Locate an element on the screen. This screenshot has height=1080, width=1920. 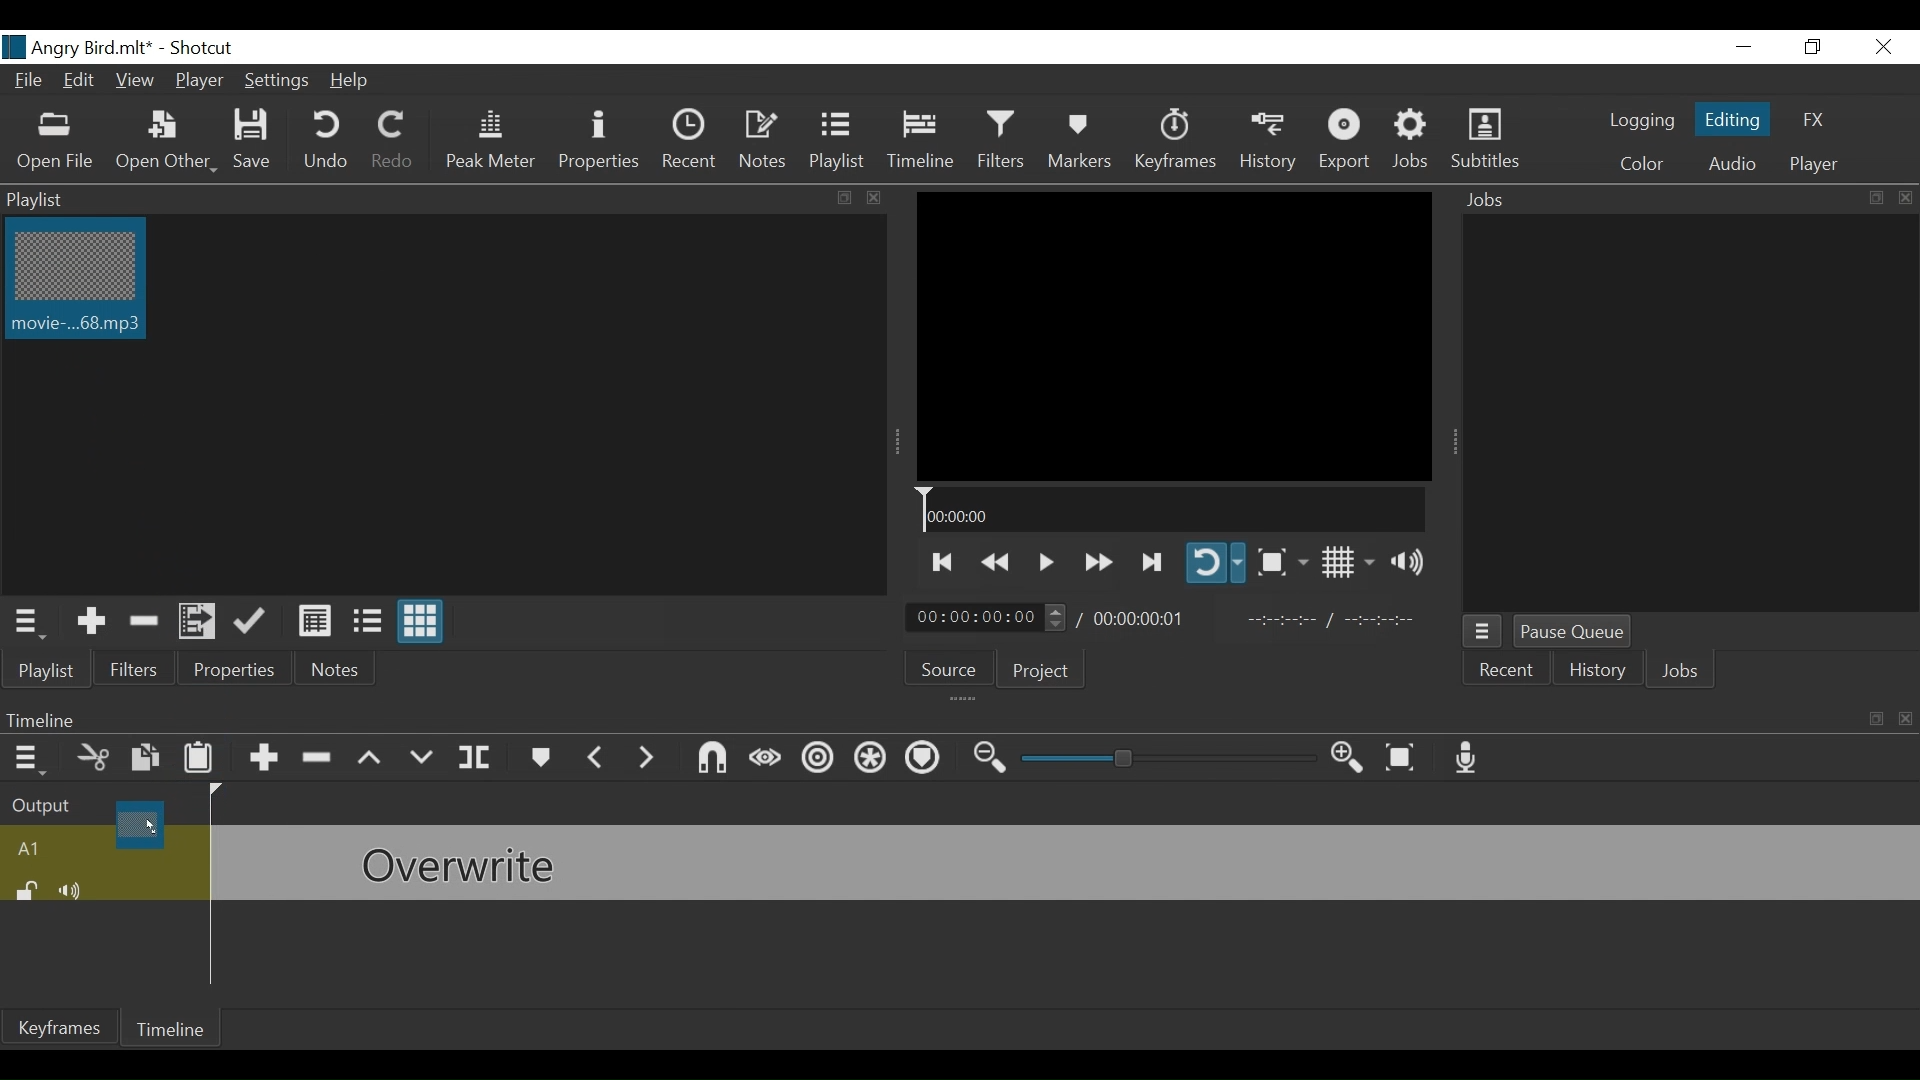
close is located at coordinates (1902, 197).